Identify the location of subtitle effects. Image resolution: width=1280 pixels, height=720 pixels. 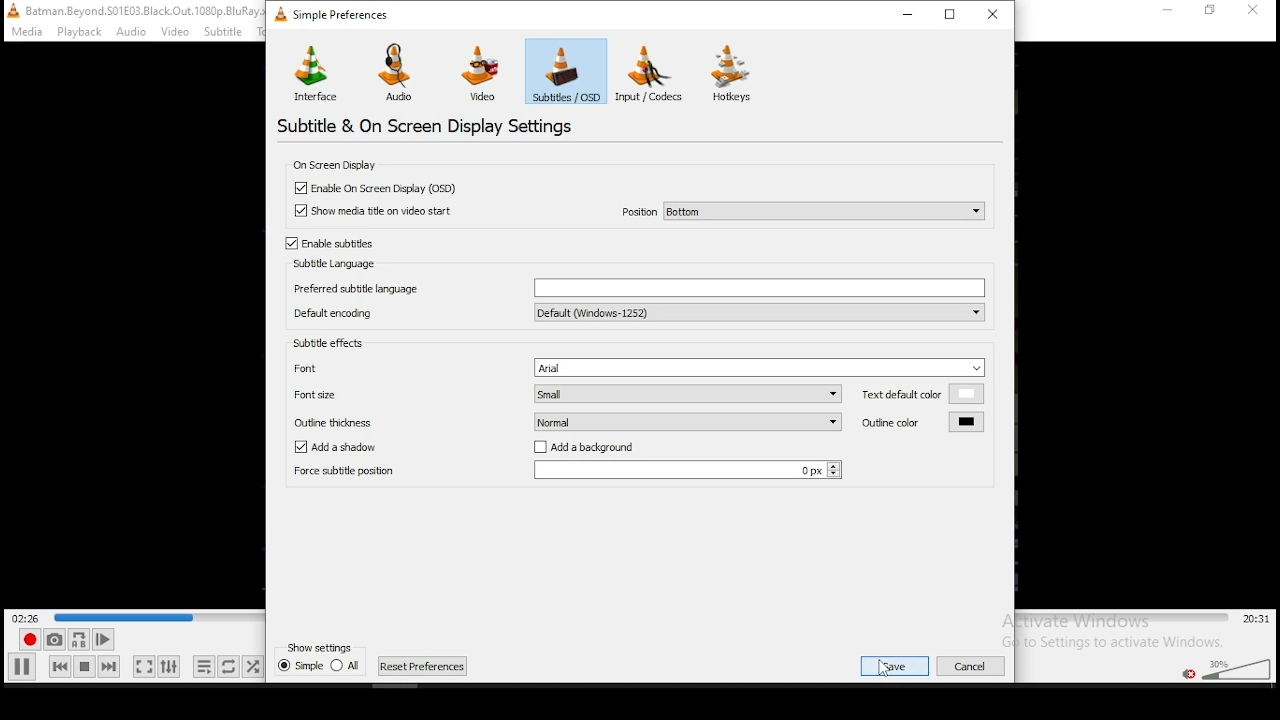
(331, 345).